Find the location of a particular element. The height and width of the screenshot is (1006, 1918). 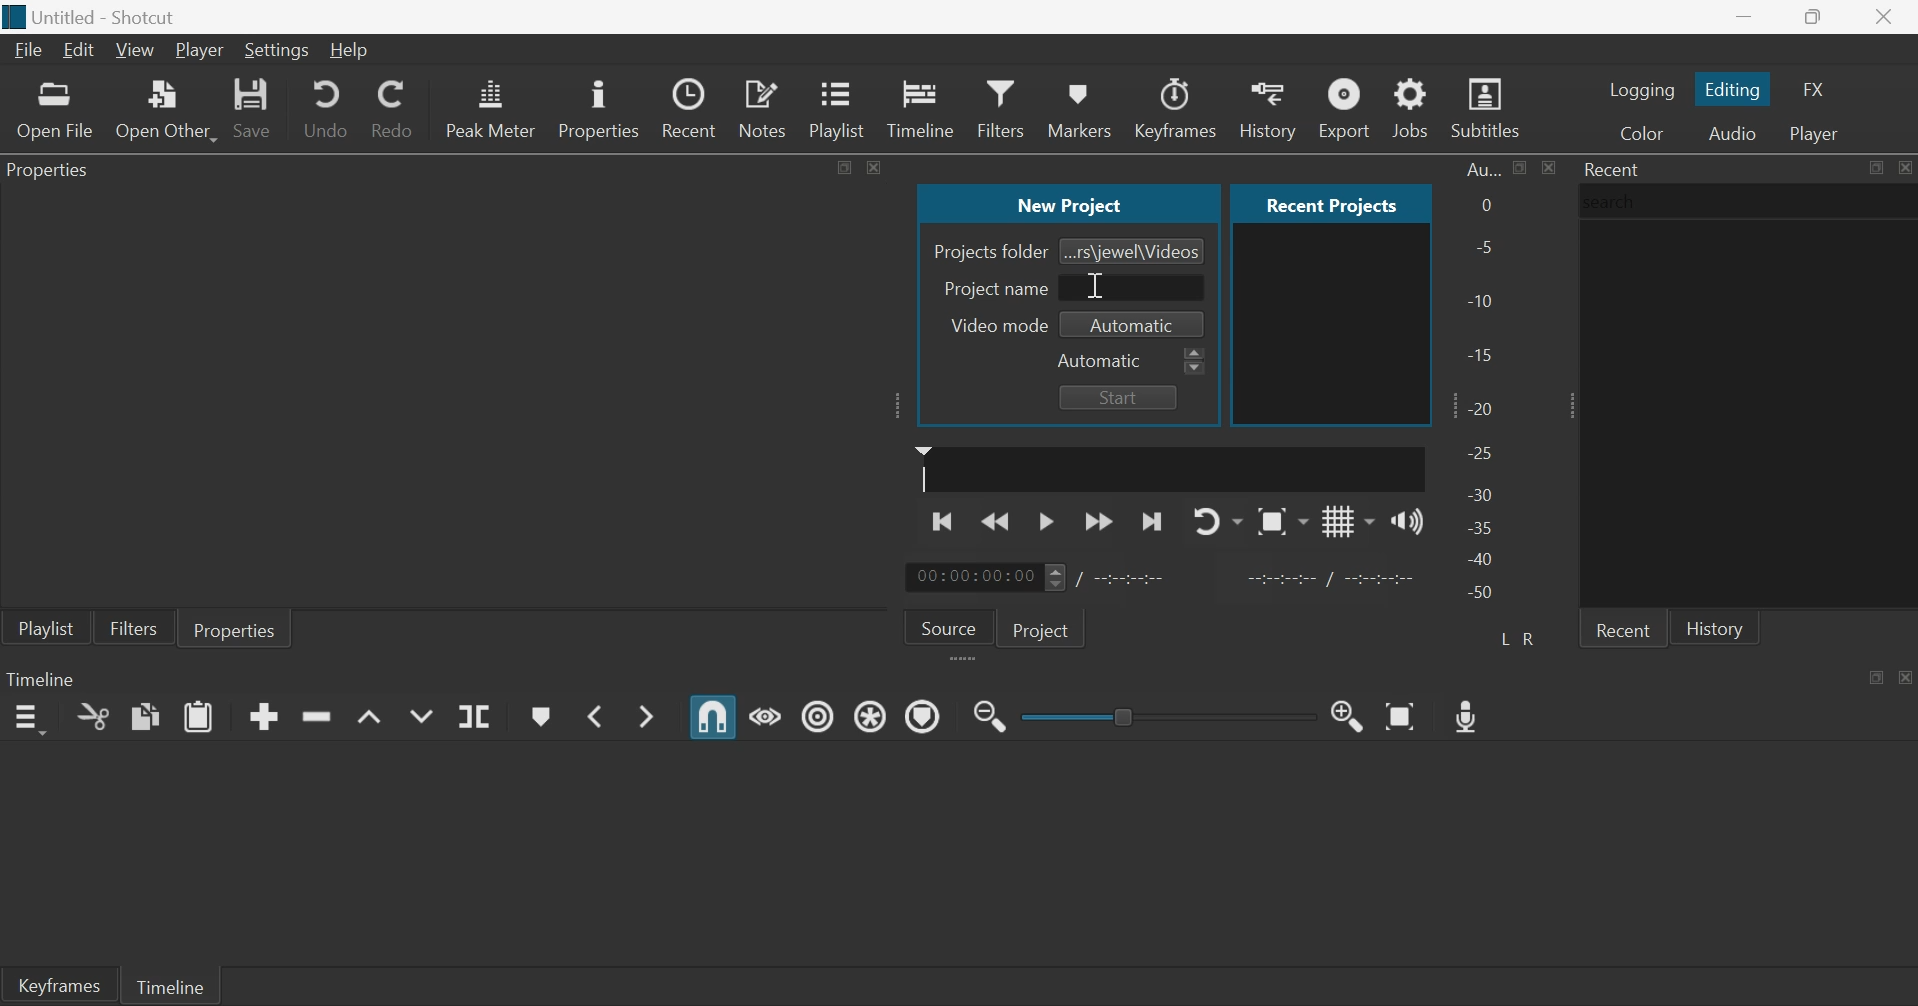

Edit is located at coordinates (78, 50).